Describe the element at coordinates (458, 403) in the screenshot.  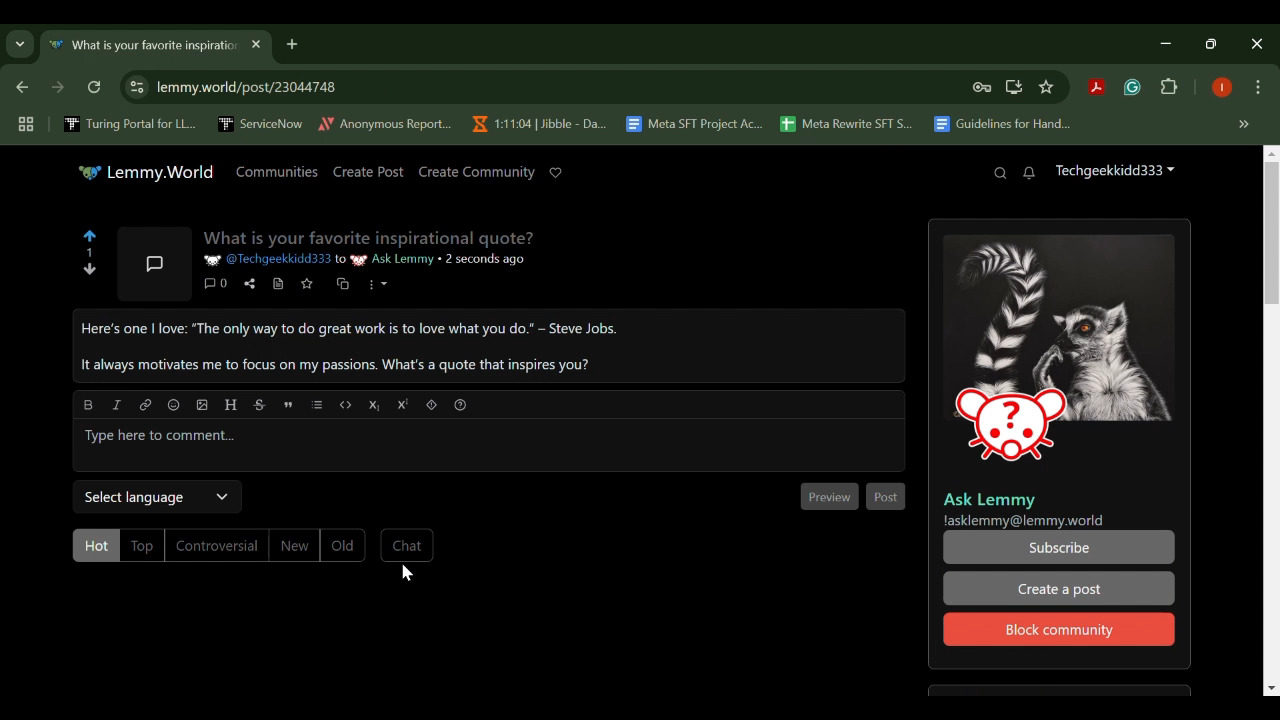
I see `formatting help` at that location.